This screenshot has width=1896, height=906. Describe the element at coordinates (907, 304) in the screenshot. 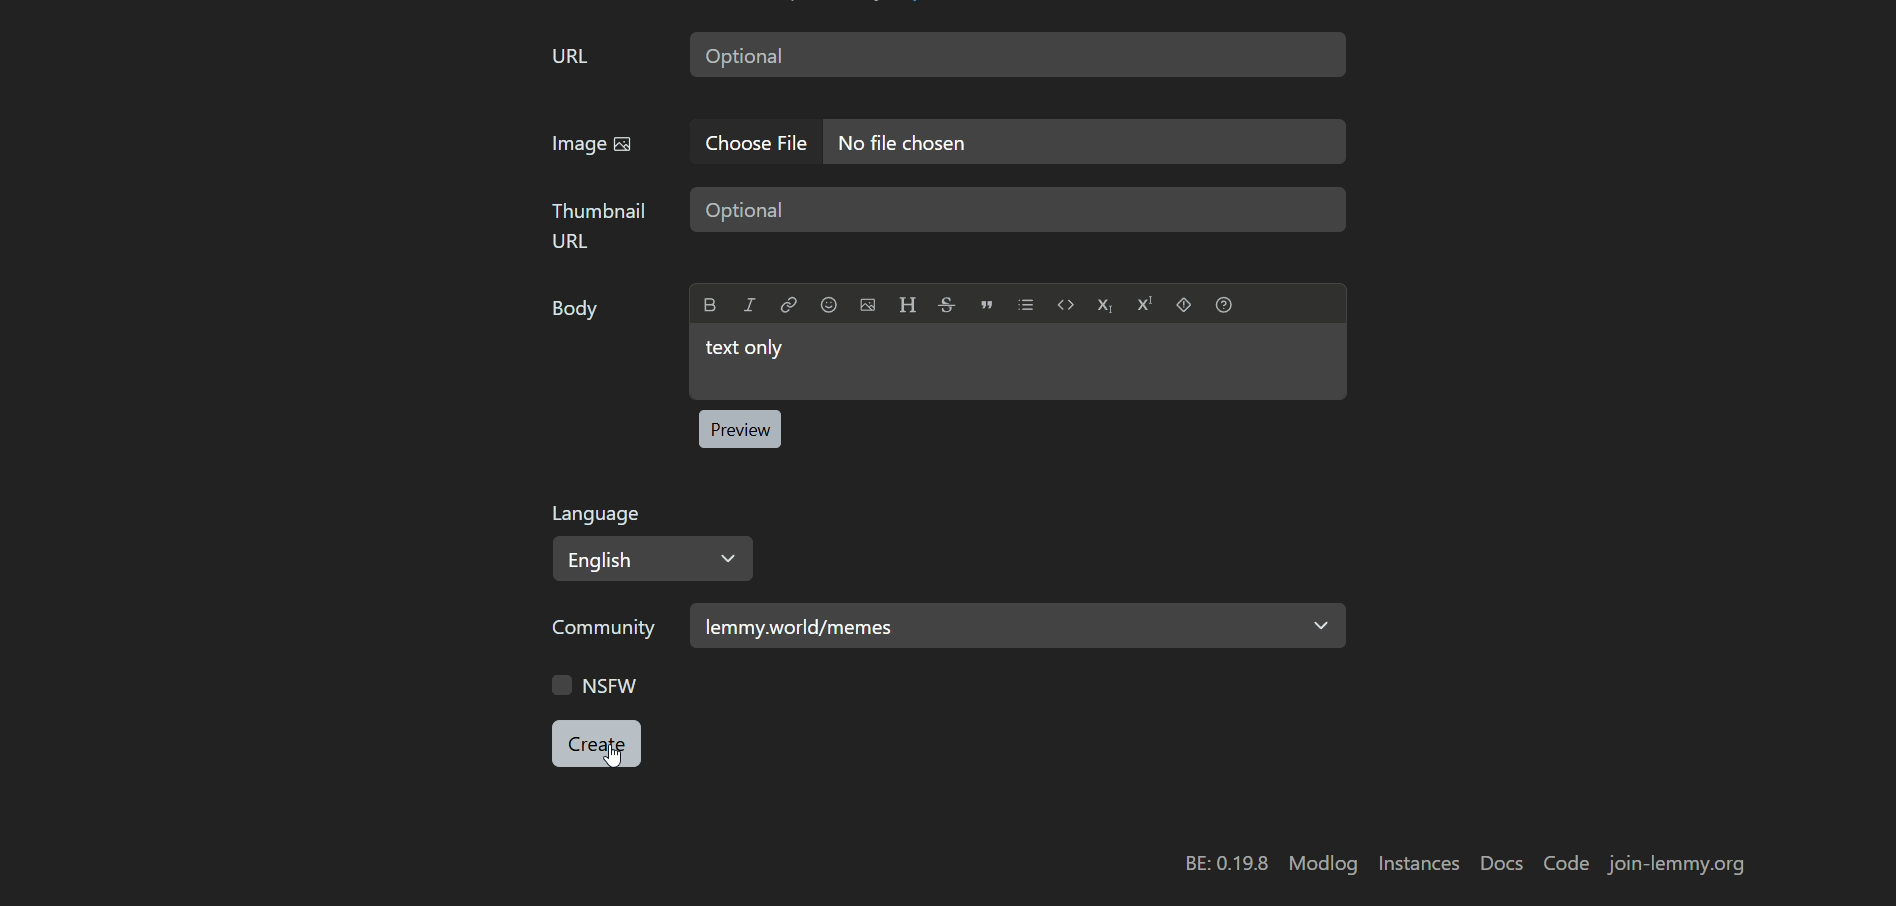

I see `Header` at that location.